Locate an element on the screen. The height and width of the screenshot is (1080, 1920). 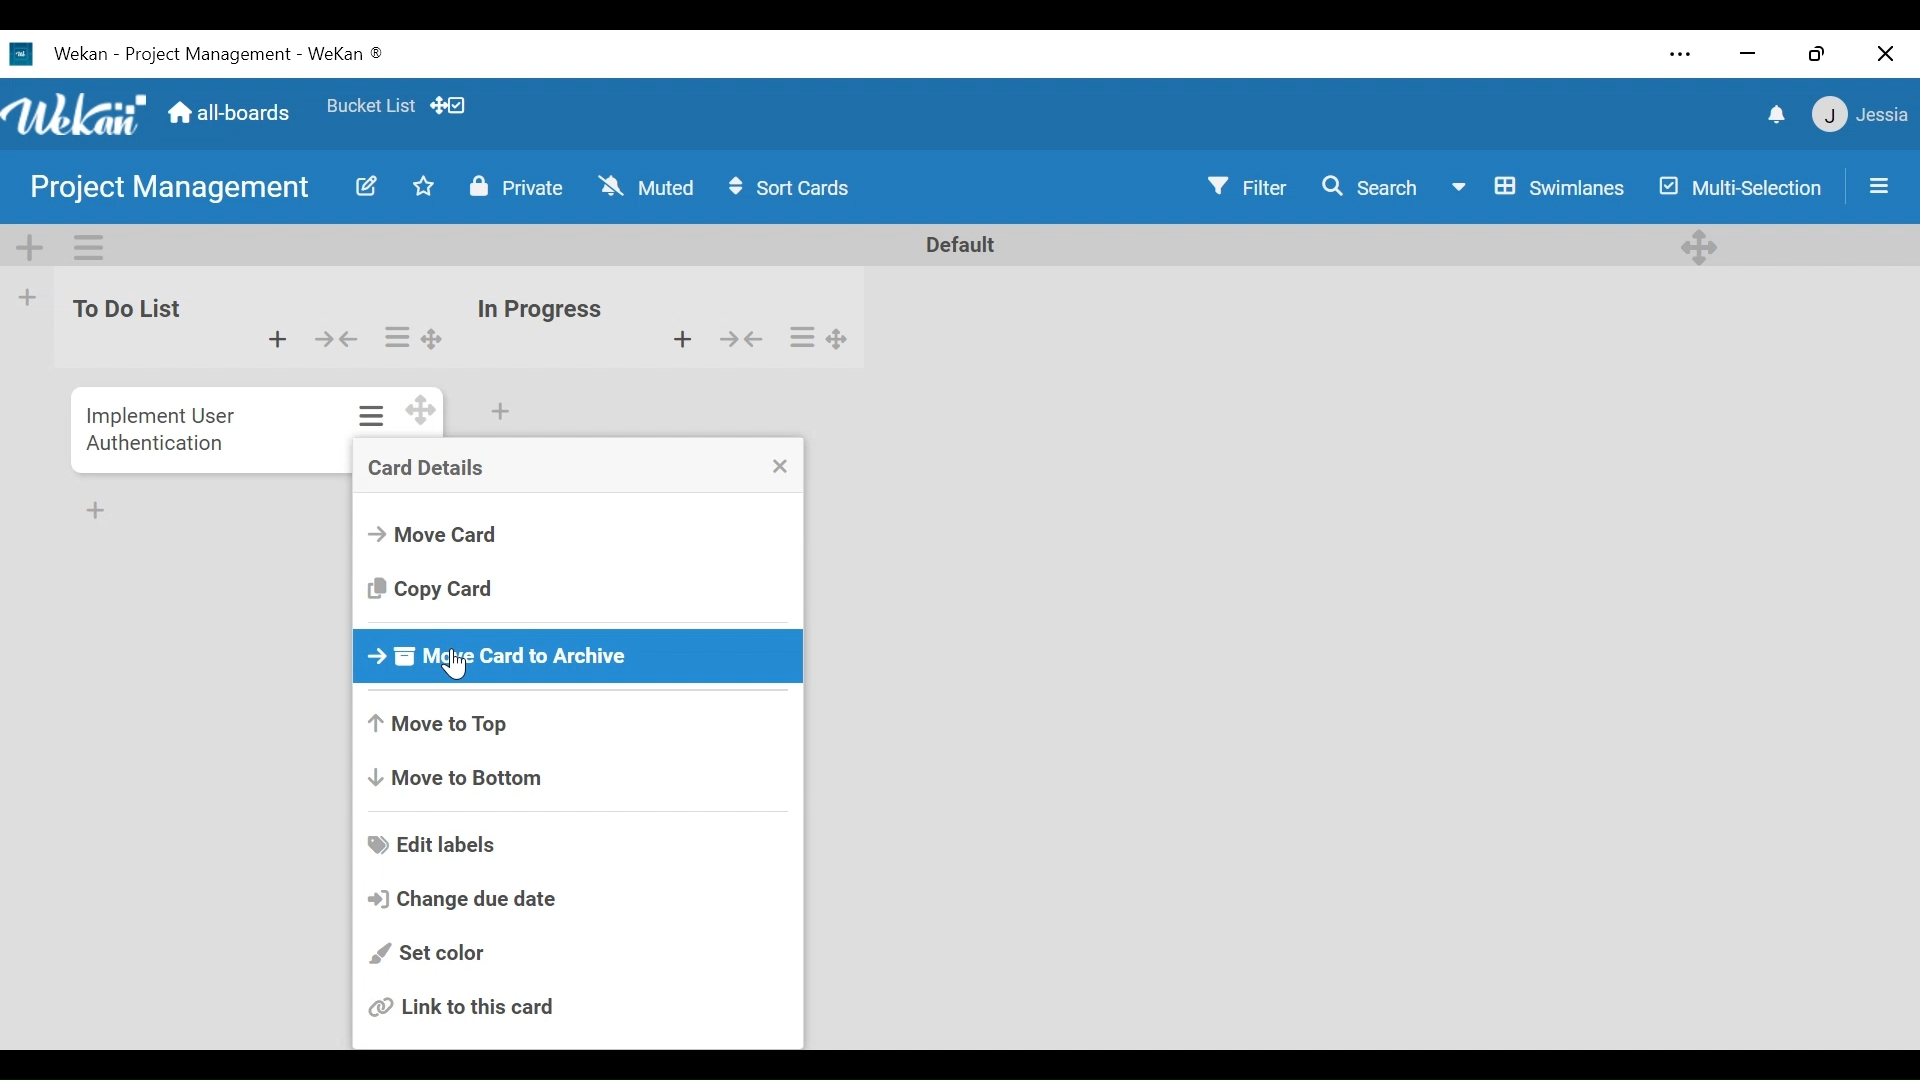
Member Settings is located at coordinates (1862, 115).